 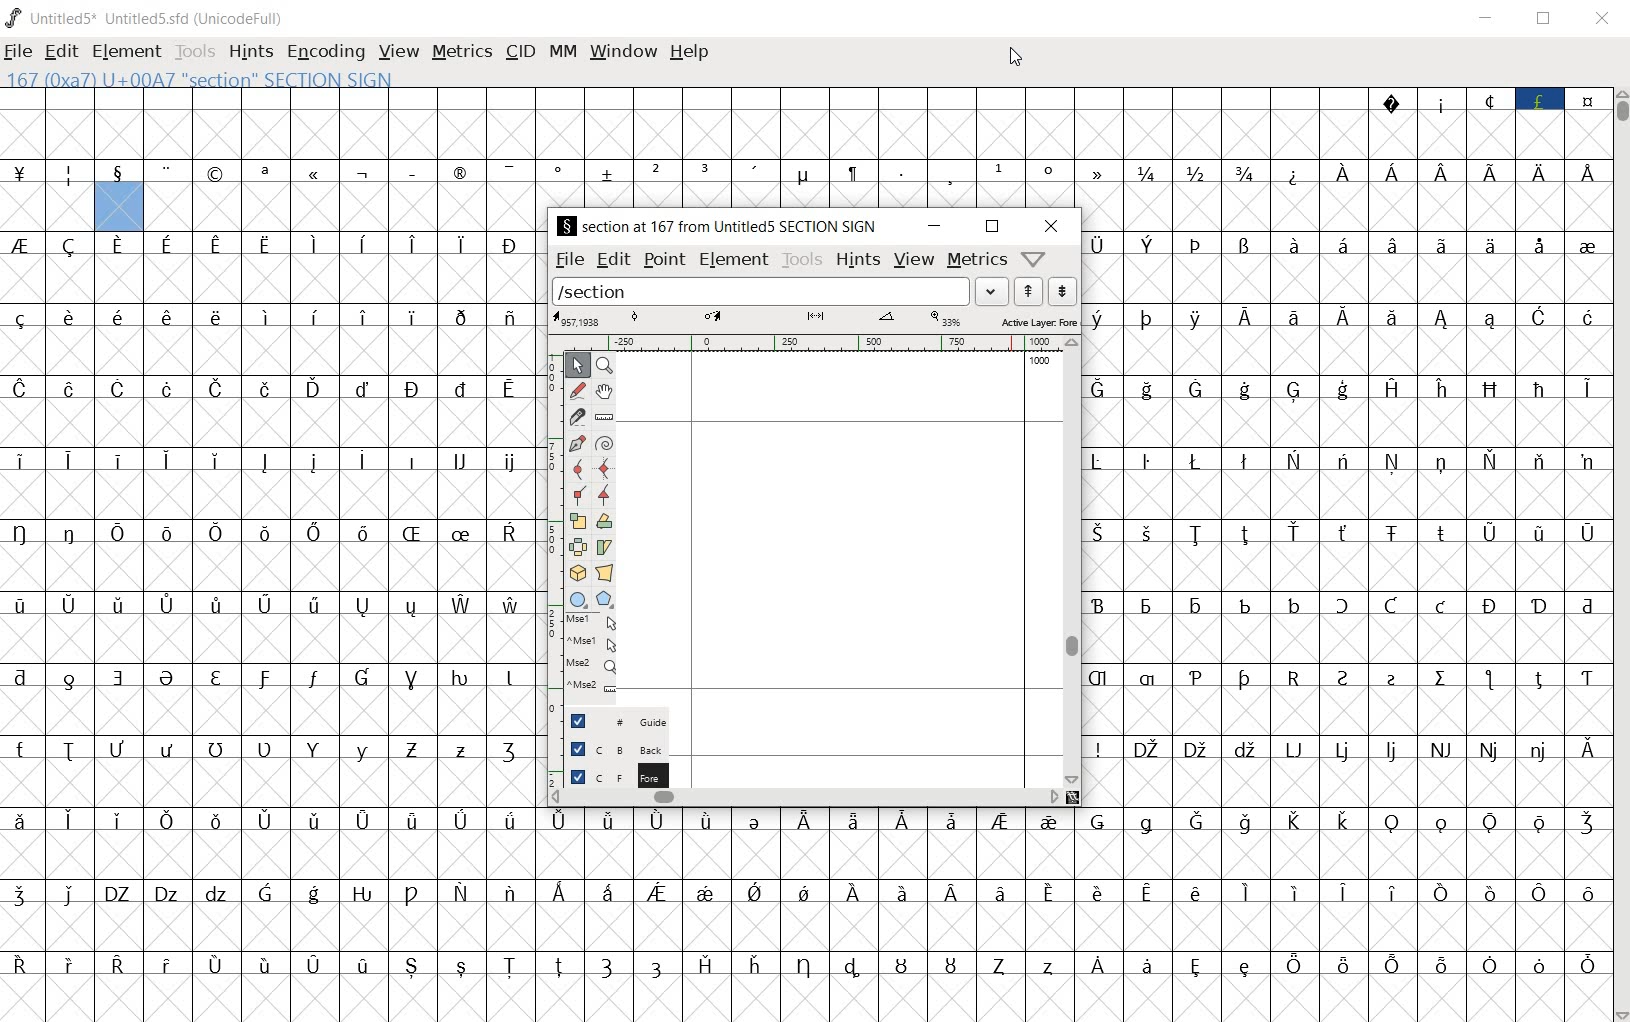 What do you see at coordinates (616, 721) in the screenshot?
I see `Guide` at bounding box center [616, 721].